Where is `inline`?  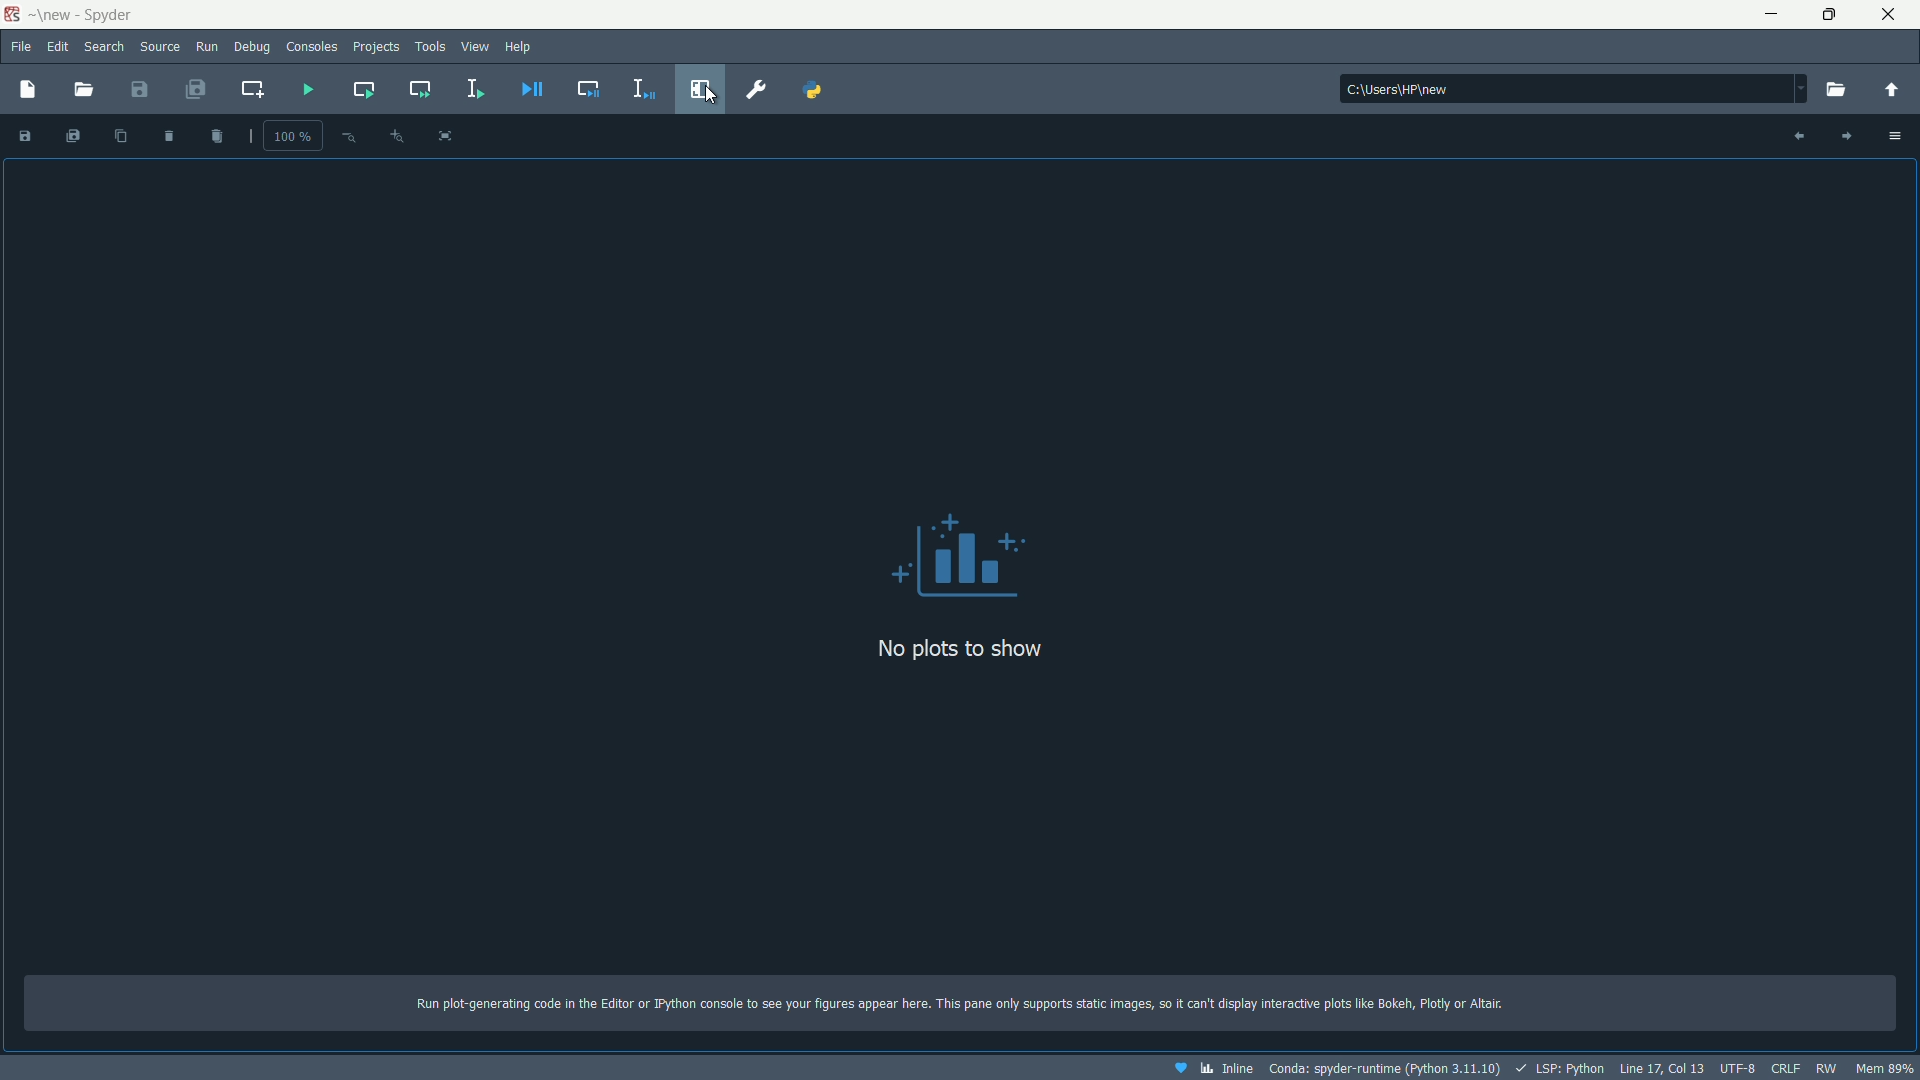
inline is located at coordinates (1210, 1068).